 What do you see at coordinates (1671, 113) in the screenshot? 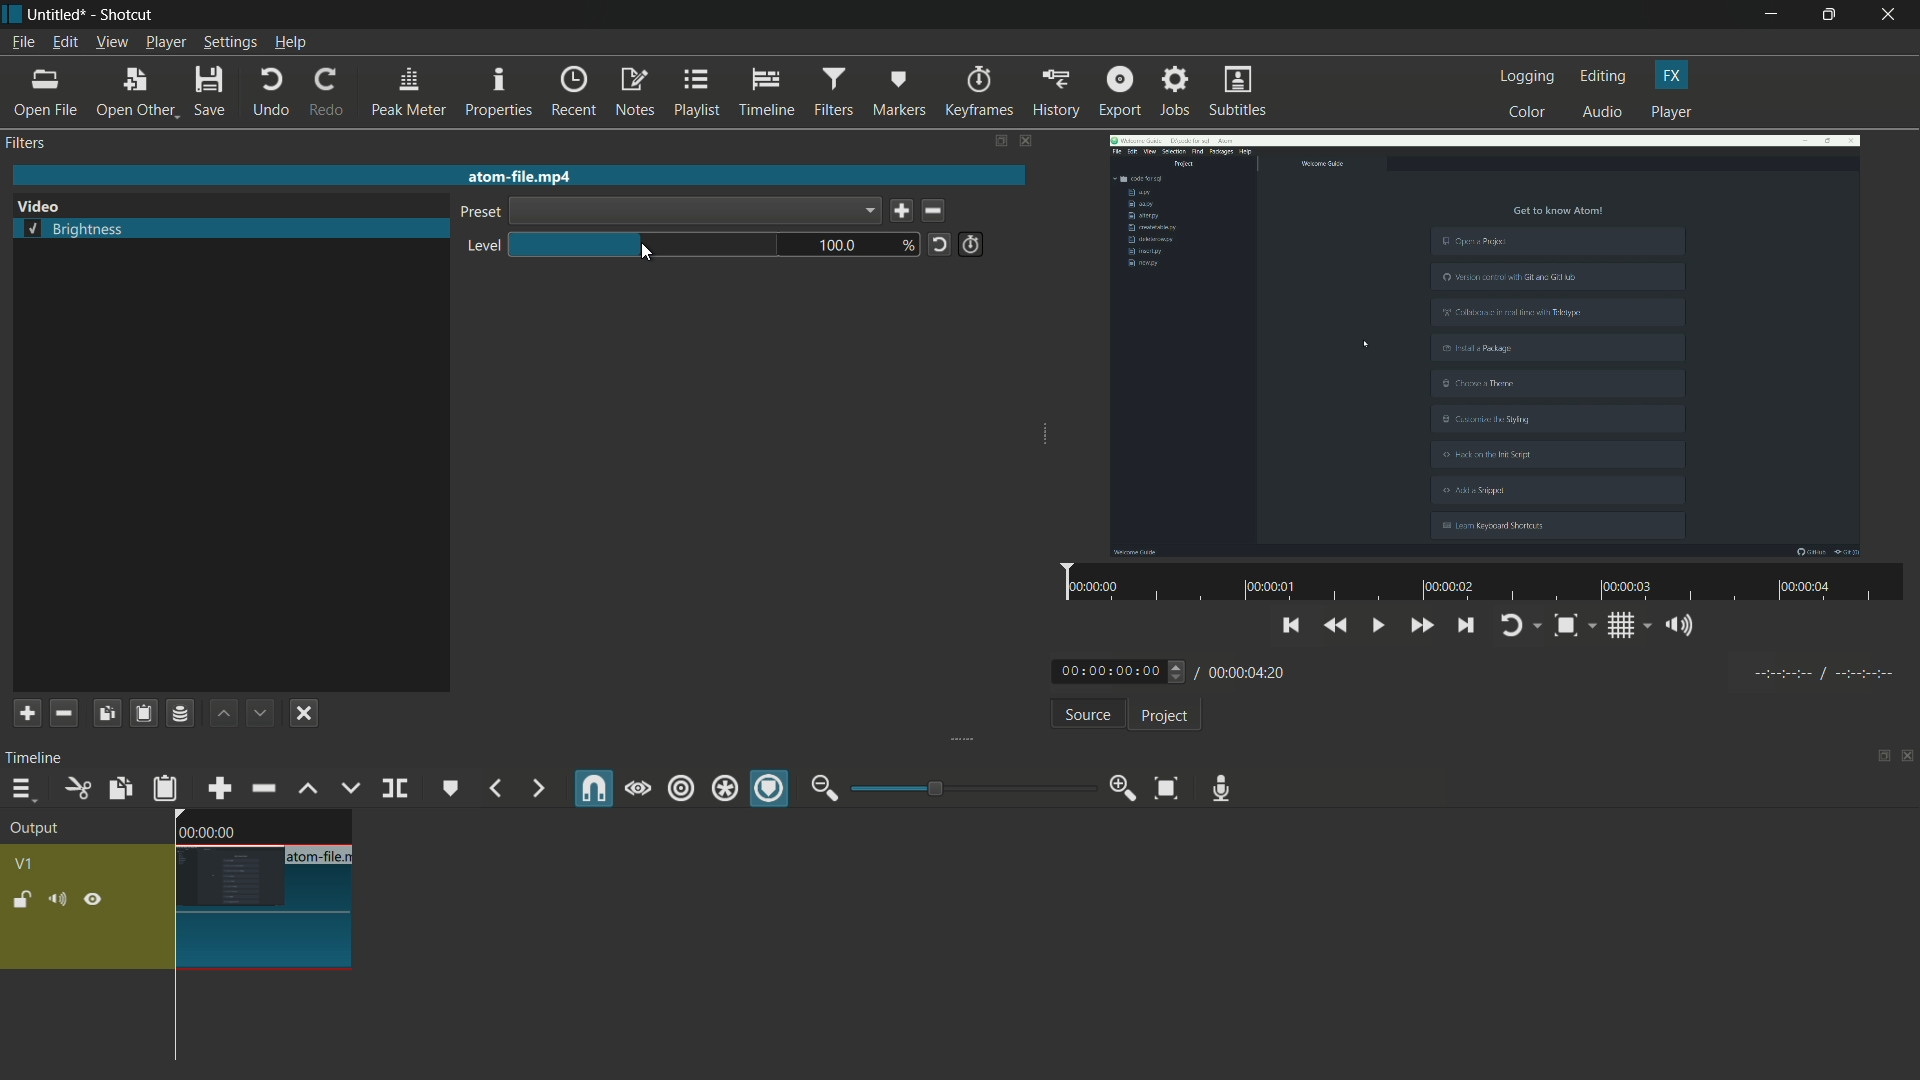
I see `player` at bounding box center [1671, 113].